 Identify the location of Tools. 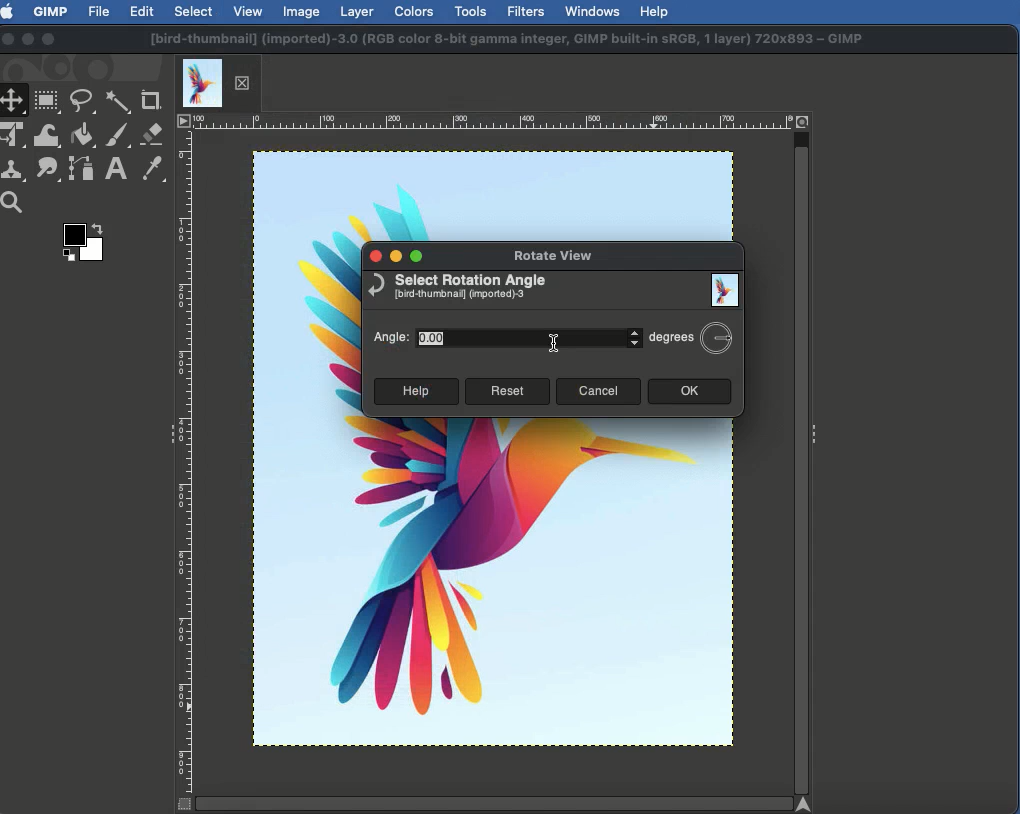
(470, 12).